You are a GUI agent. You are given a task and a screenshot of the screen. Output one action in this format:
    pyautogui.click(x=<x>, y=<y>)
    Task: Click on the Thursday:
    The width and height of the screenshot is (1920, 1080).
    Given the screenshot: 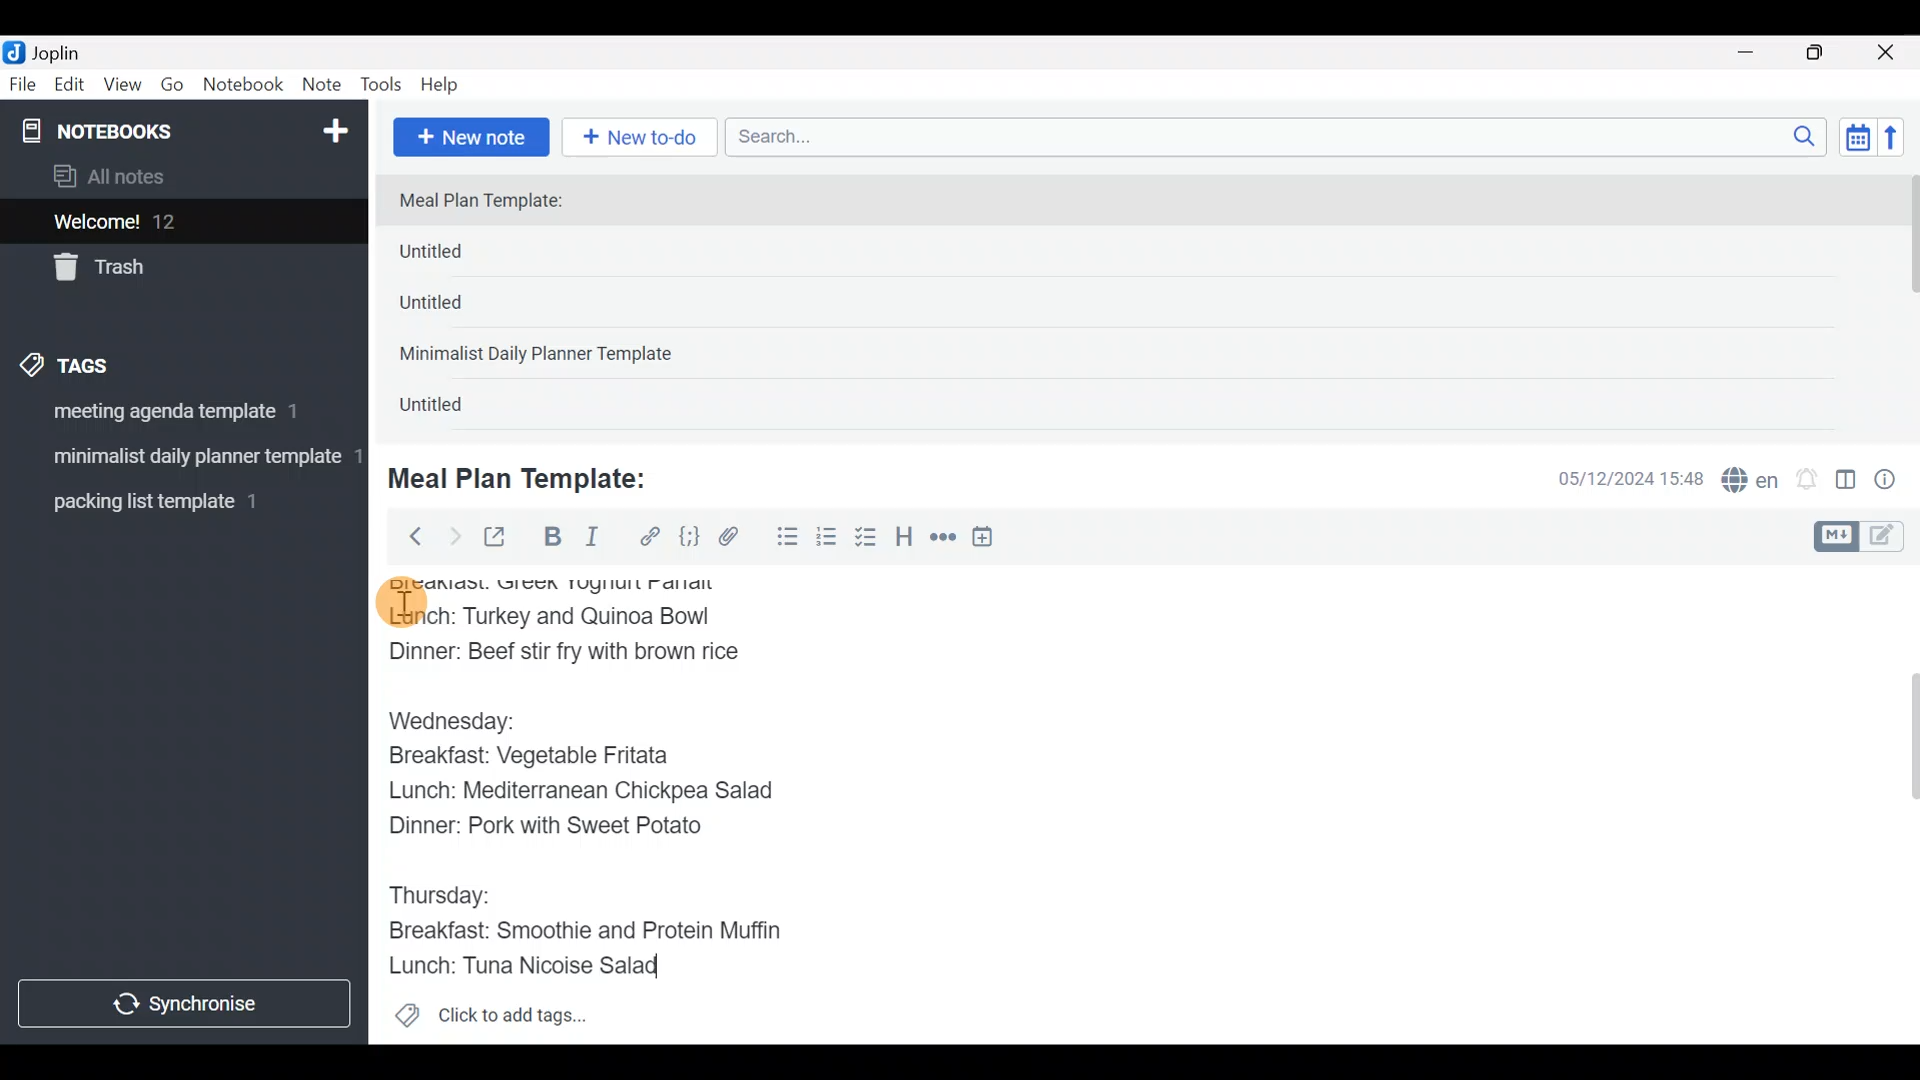 What is the action you would take?
    pyautogui.click(x=449, y=892)
    